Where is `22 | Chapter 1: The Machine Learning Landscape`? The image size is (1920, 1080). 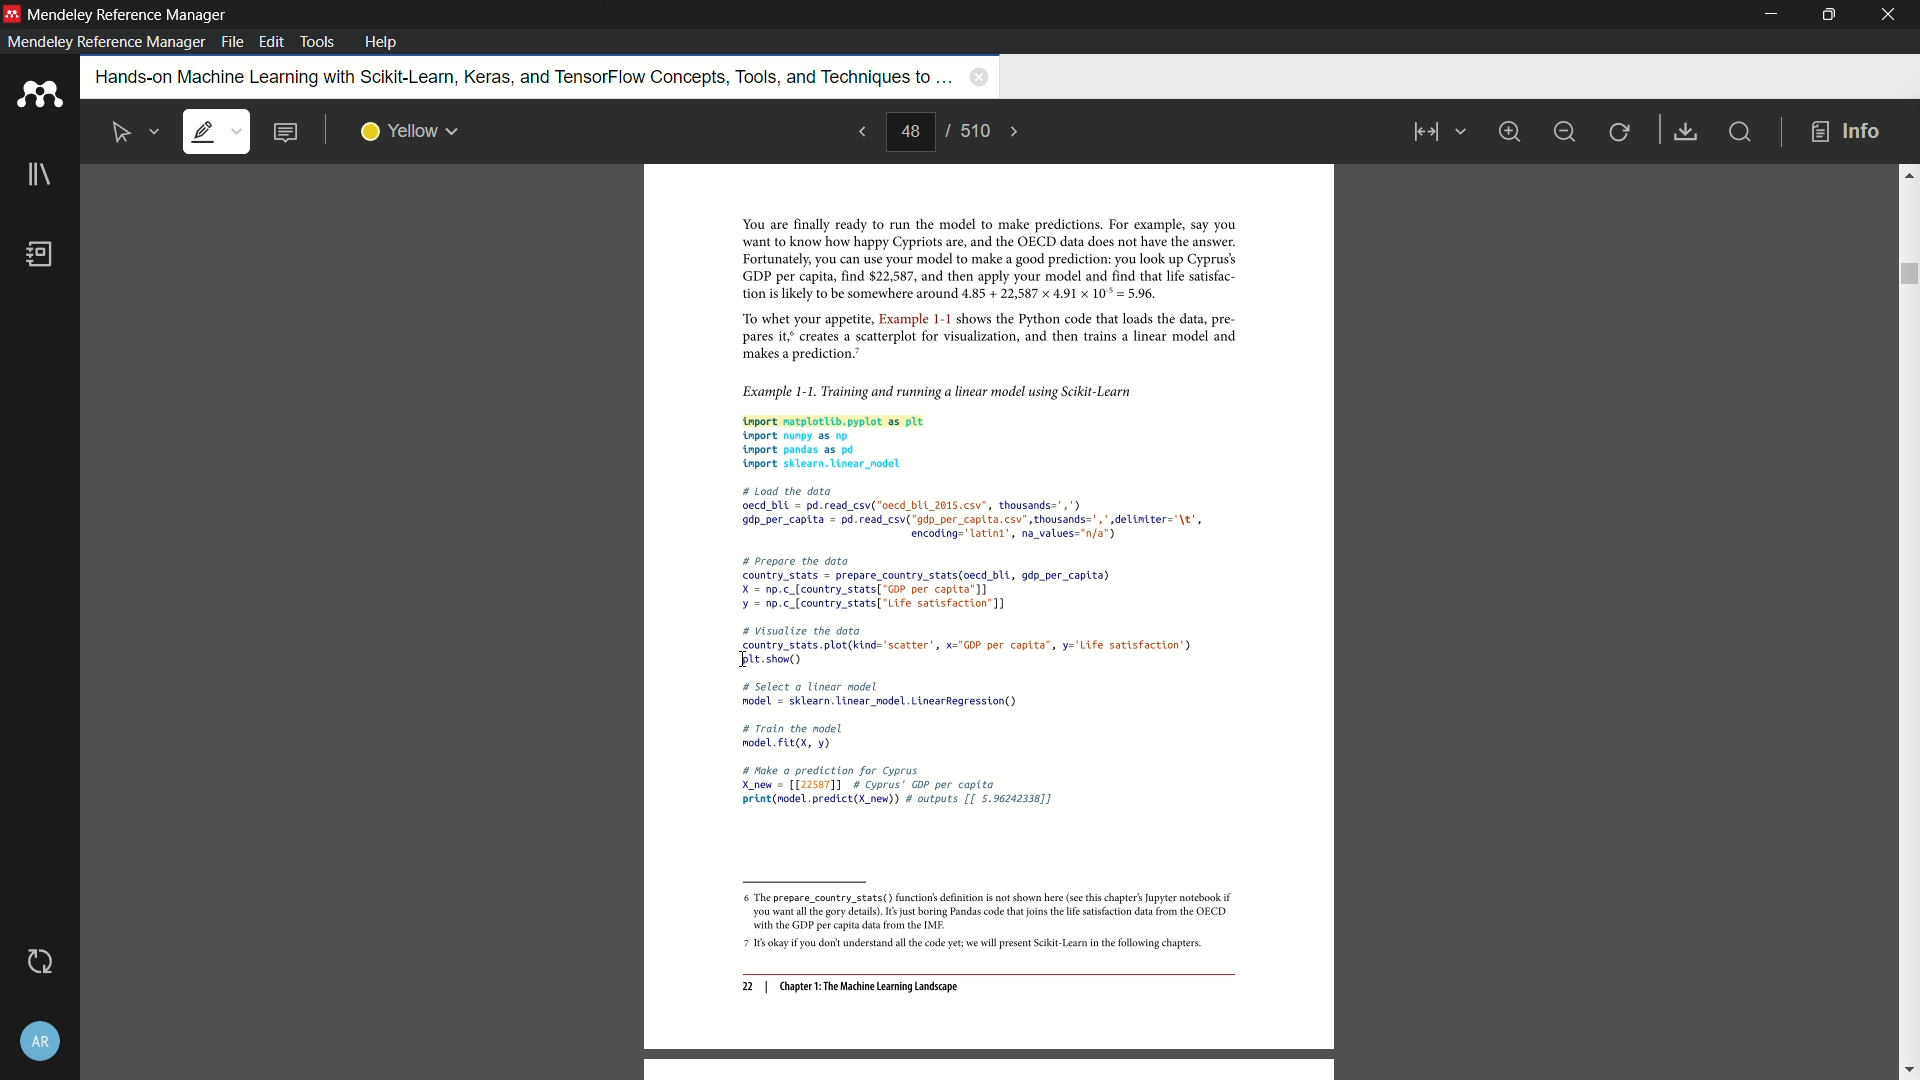
22 | Chapter 1: The Machine Learning Landscape is located at coordinates (850, 988).